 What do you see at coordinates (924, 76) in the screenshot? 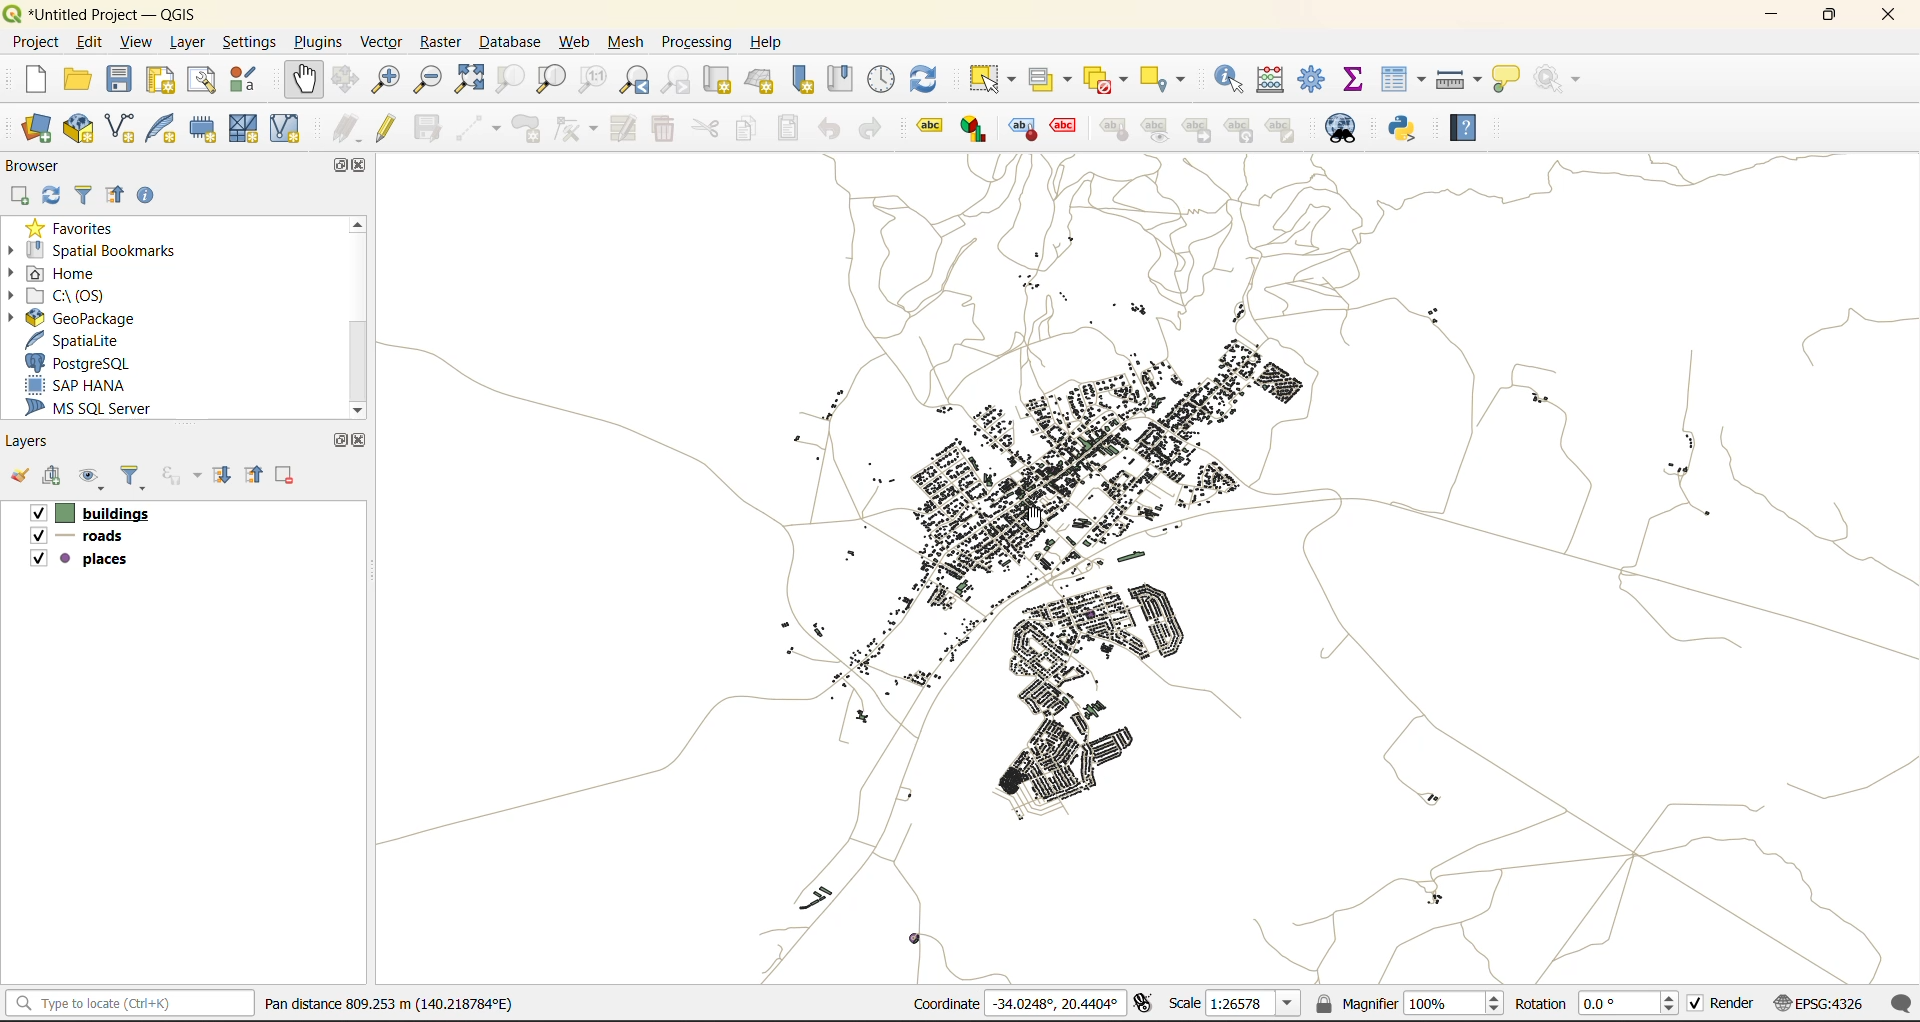
I see `refresh` at bounding box center [924, 76].